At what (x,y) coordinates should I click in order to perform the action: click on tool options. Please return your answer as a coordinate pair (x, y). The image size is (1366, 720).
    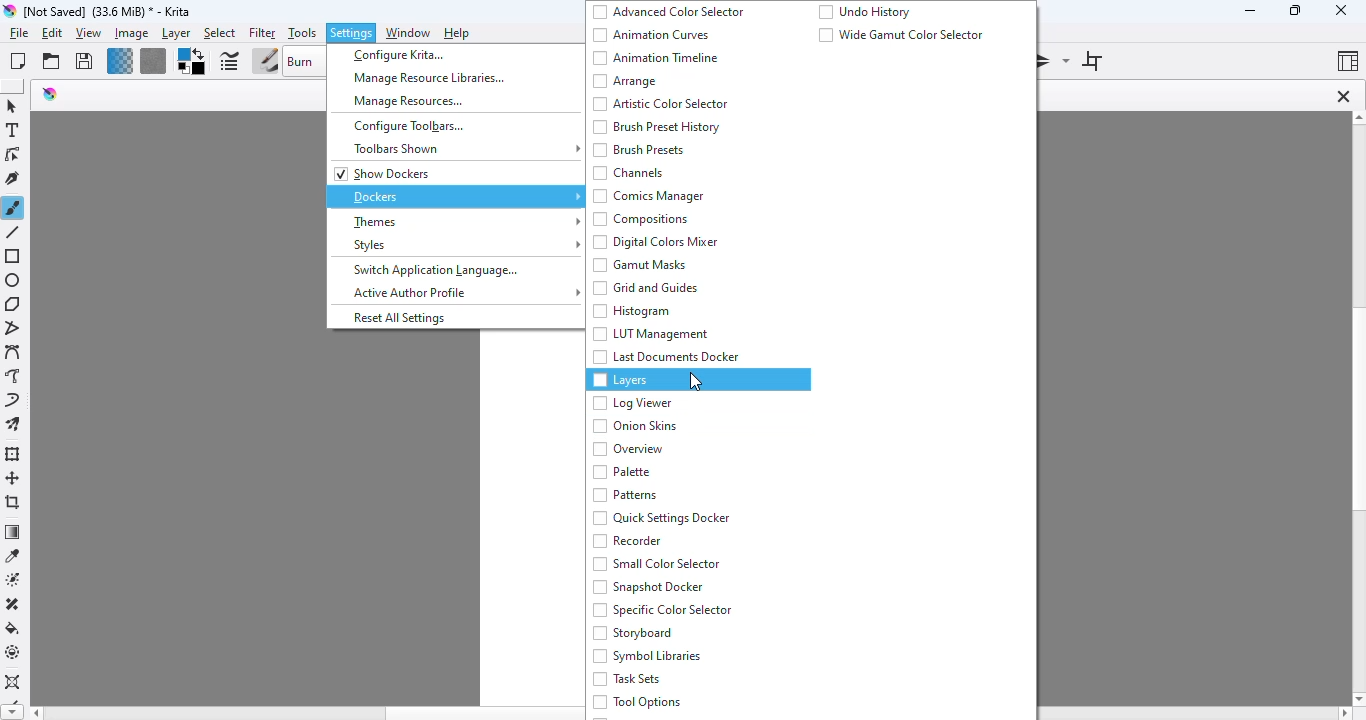
    Looking at the image, I should click on (637, 702).